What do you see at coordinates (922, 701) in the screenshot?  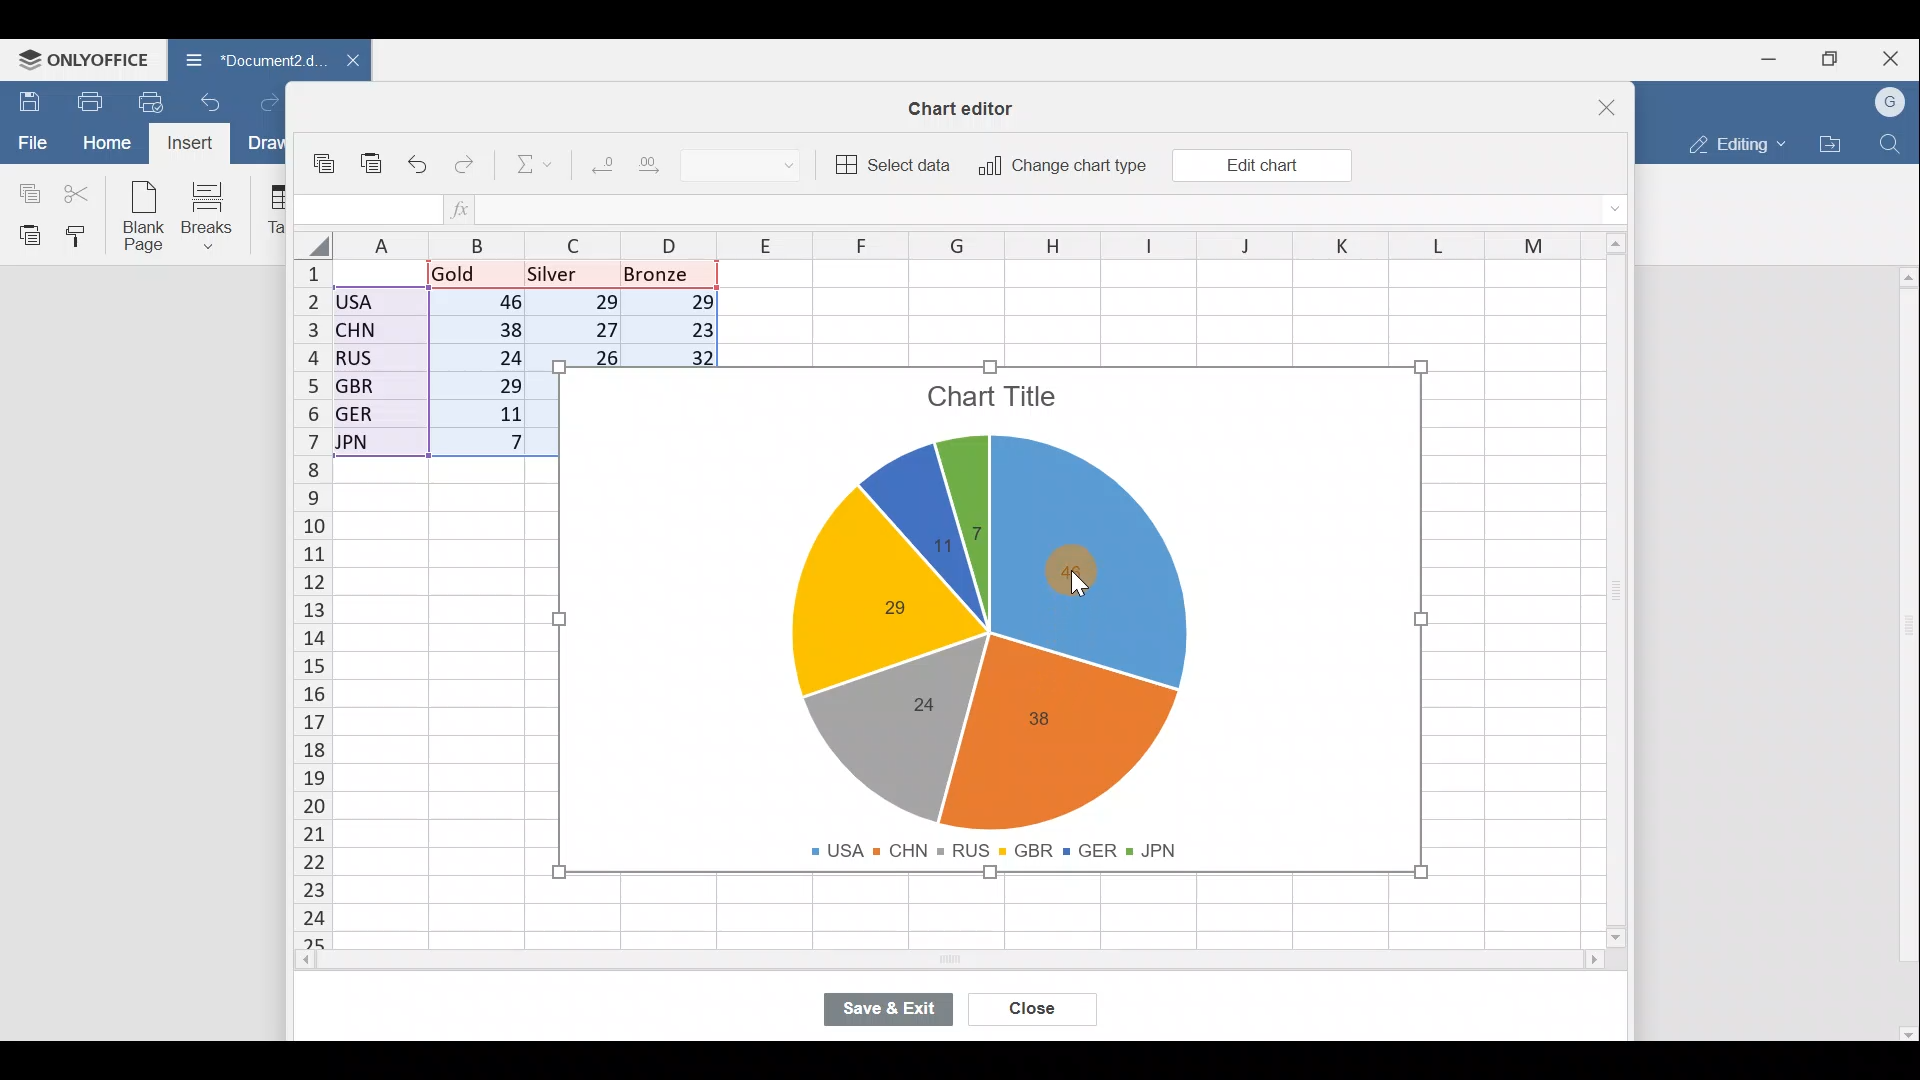 I see `Chart label` at bounding box center [922, 701].